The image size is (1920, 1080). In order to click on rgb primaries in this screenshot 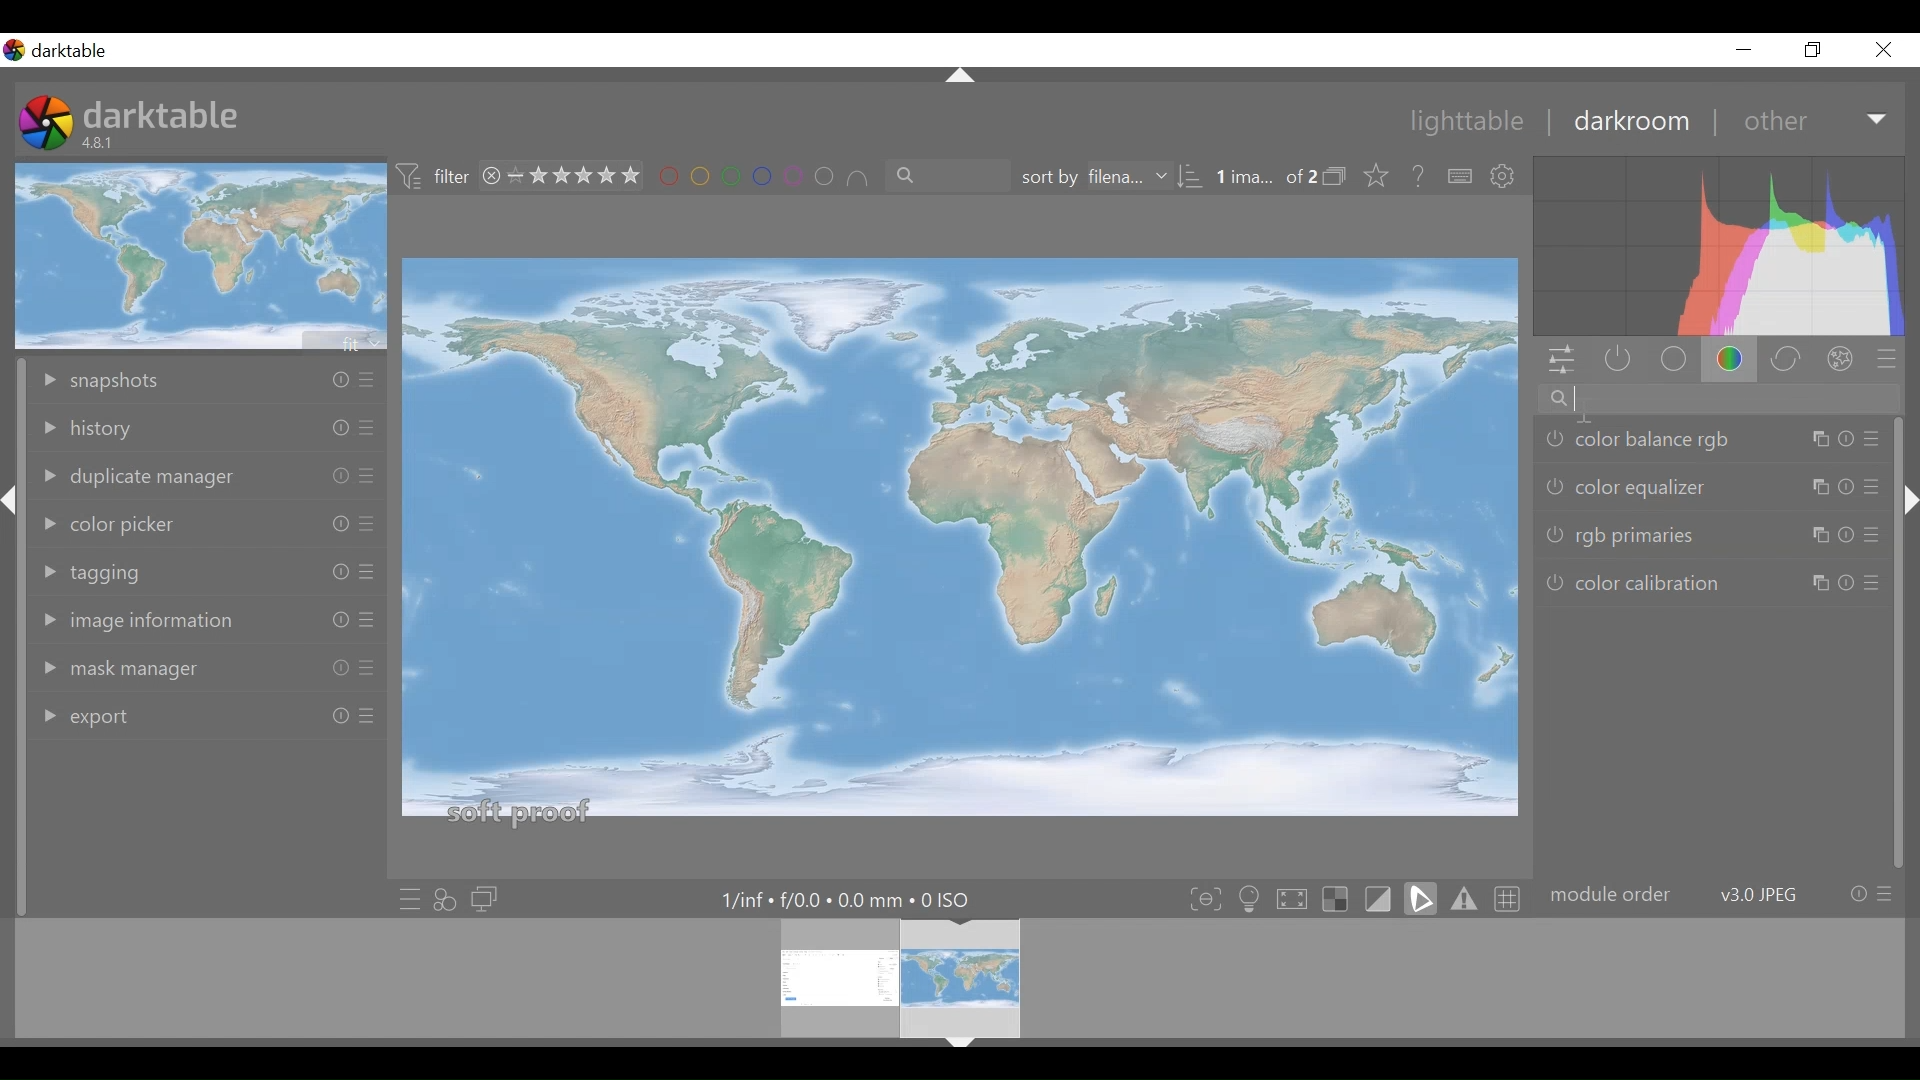, I will do `click(1619, 538)`.